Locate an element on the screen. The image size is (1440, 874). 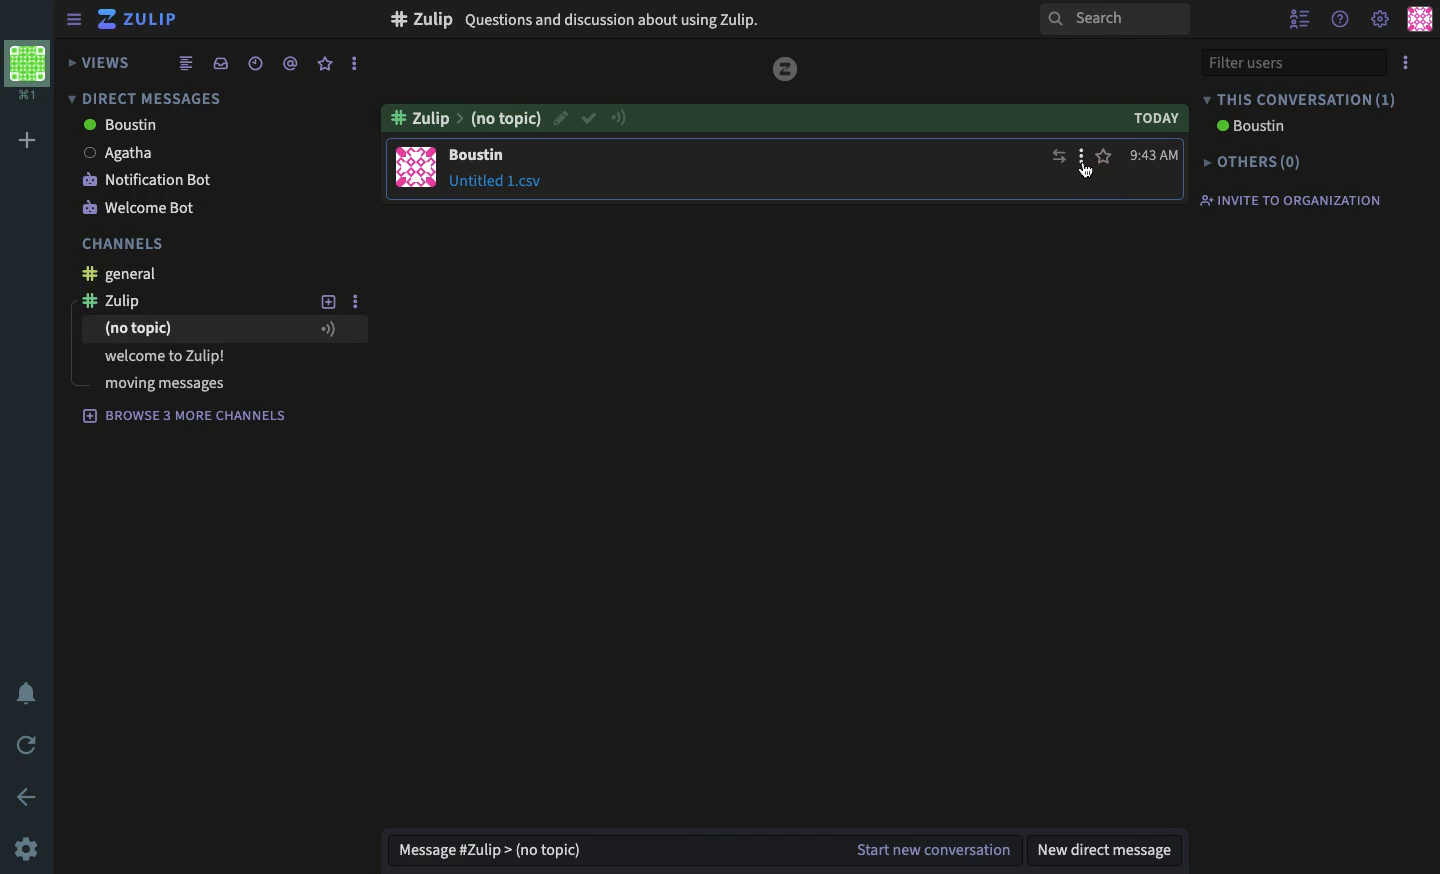
message  is located at coordinates (500, 169).